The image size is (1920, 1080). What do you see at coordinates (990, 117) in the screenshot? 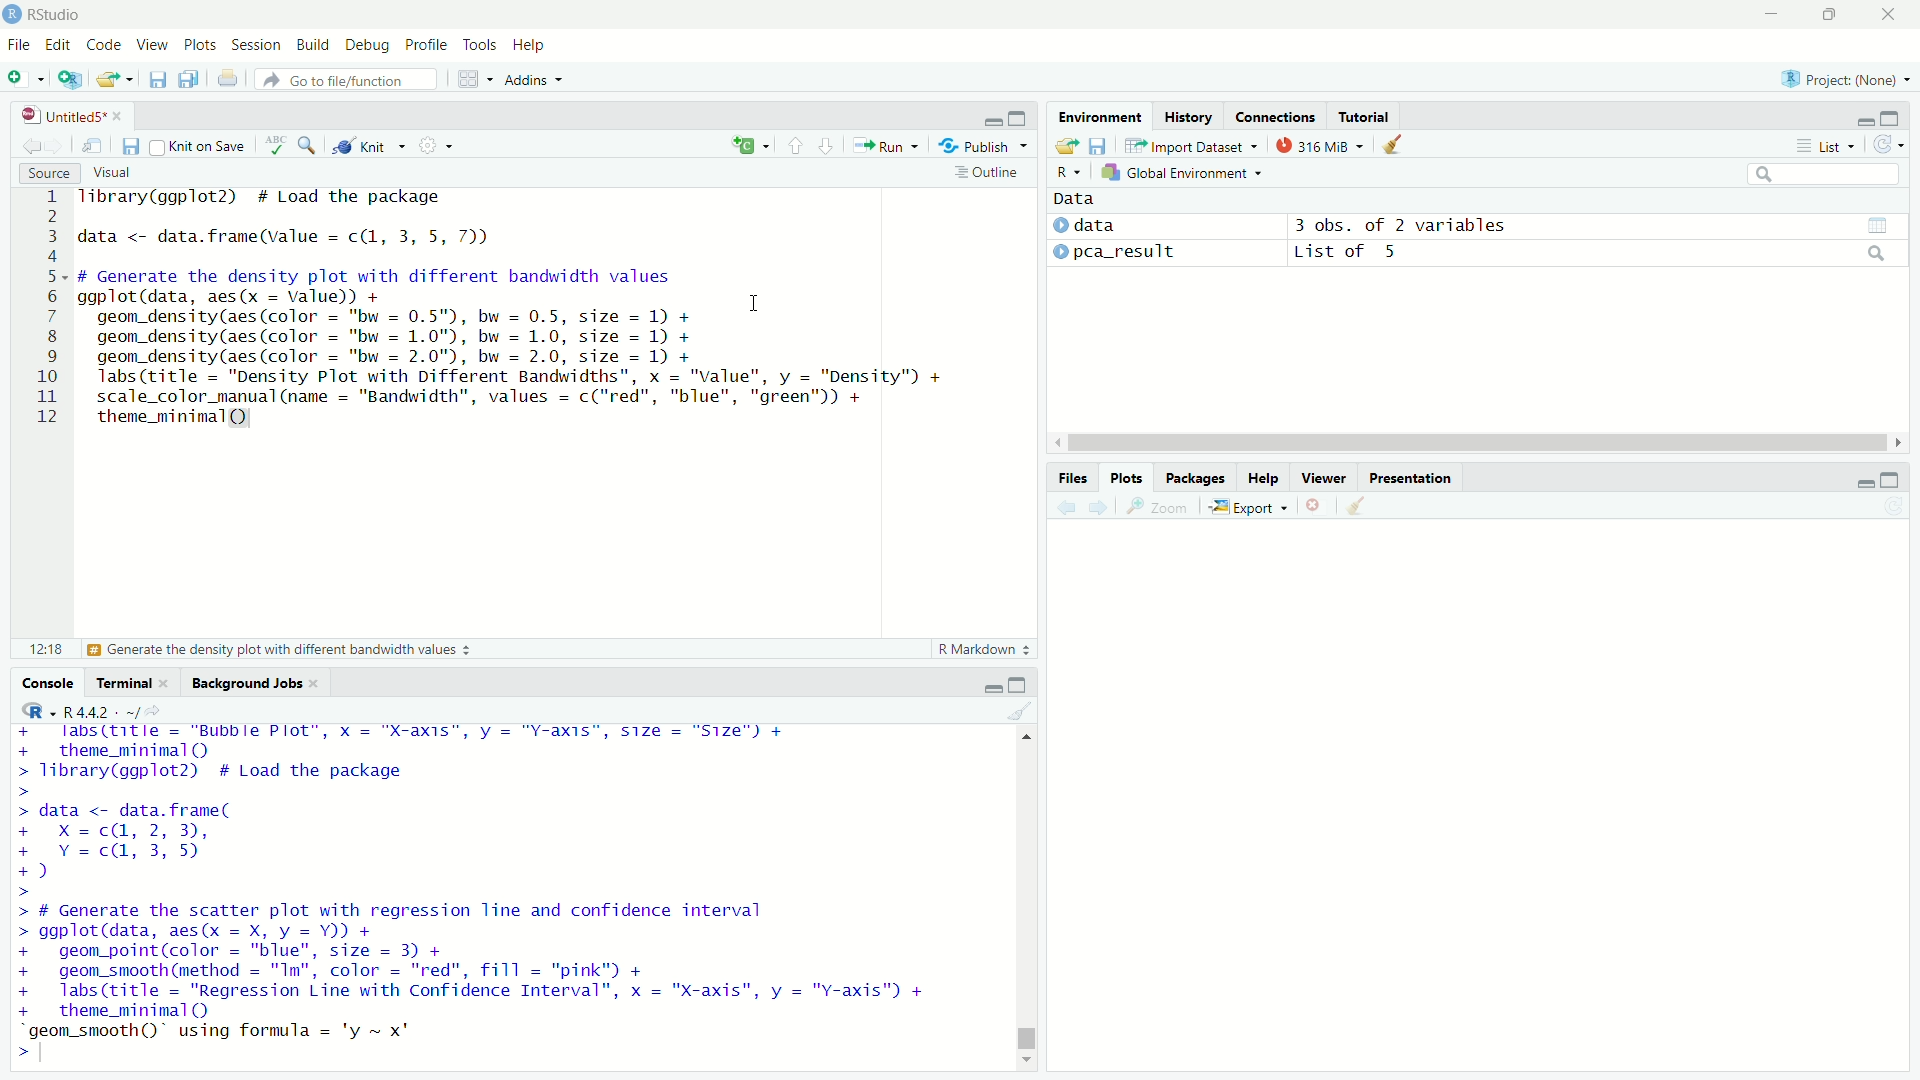
I see `minimize` at bounding box center [990, 117].